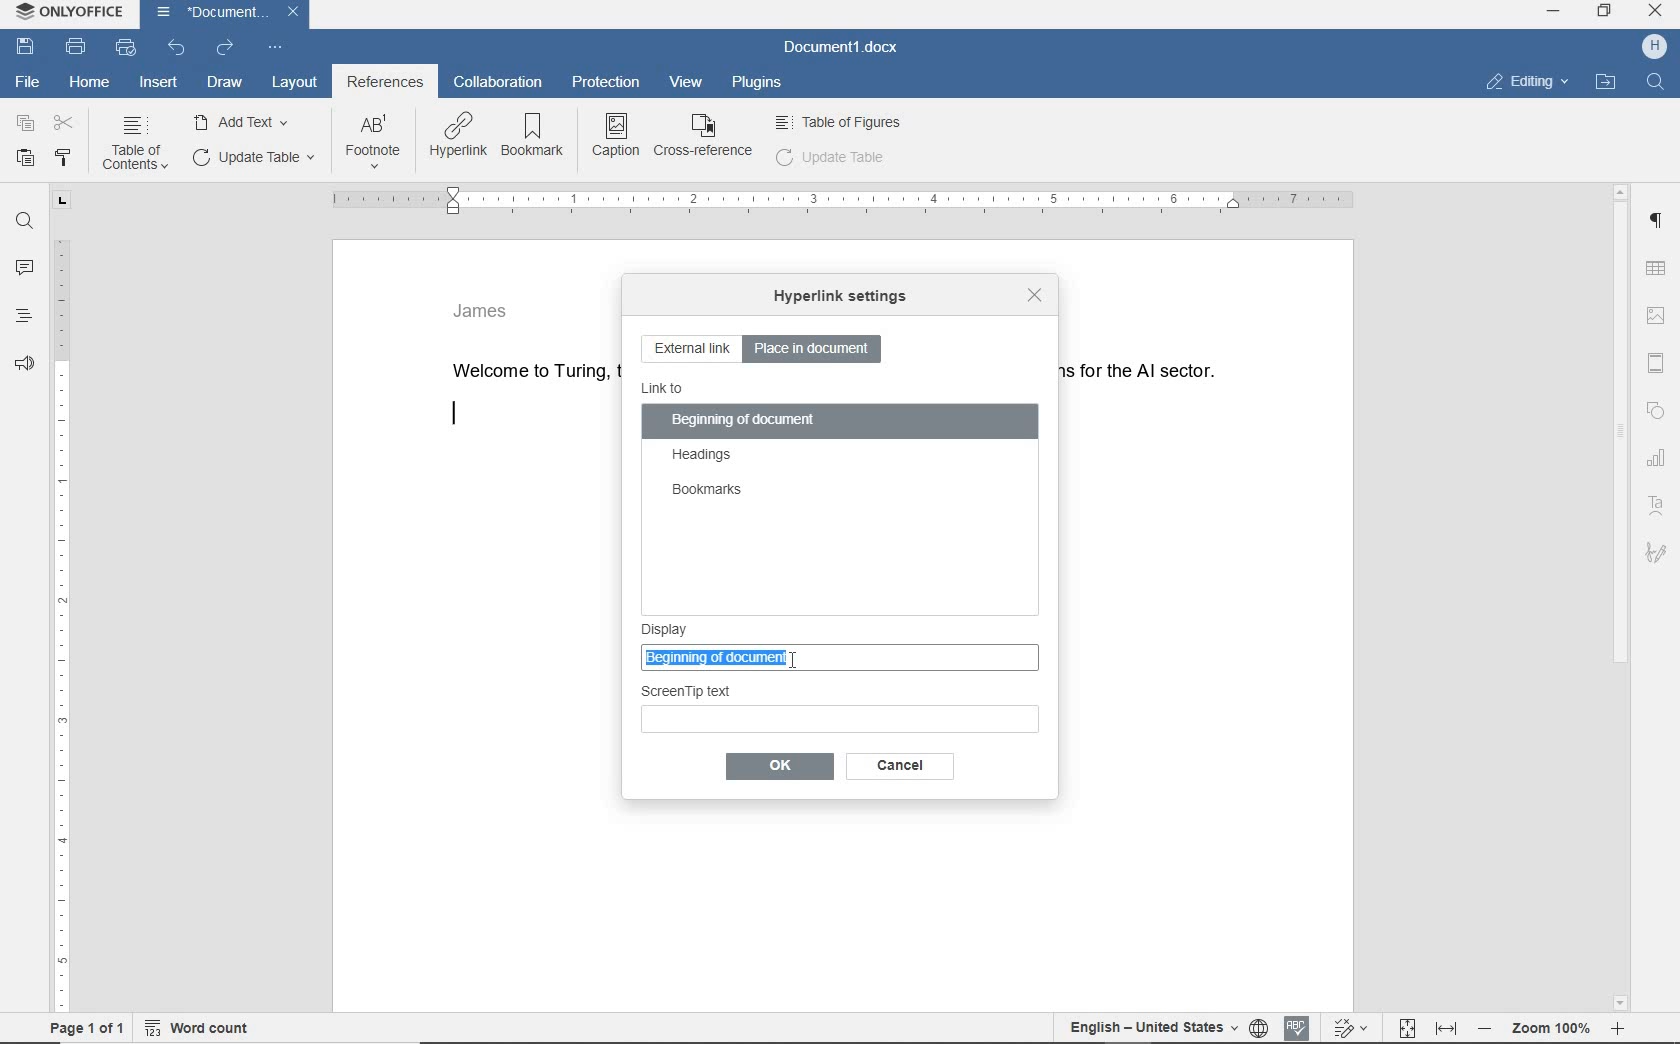 This screenshot has height=1044, width=1680. What do you see at coordinates (293, 81) in the screenshot?
I see `layout` at bounding box center [293, 81].